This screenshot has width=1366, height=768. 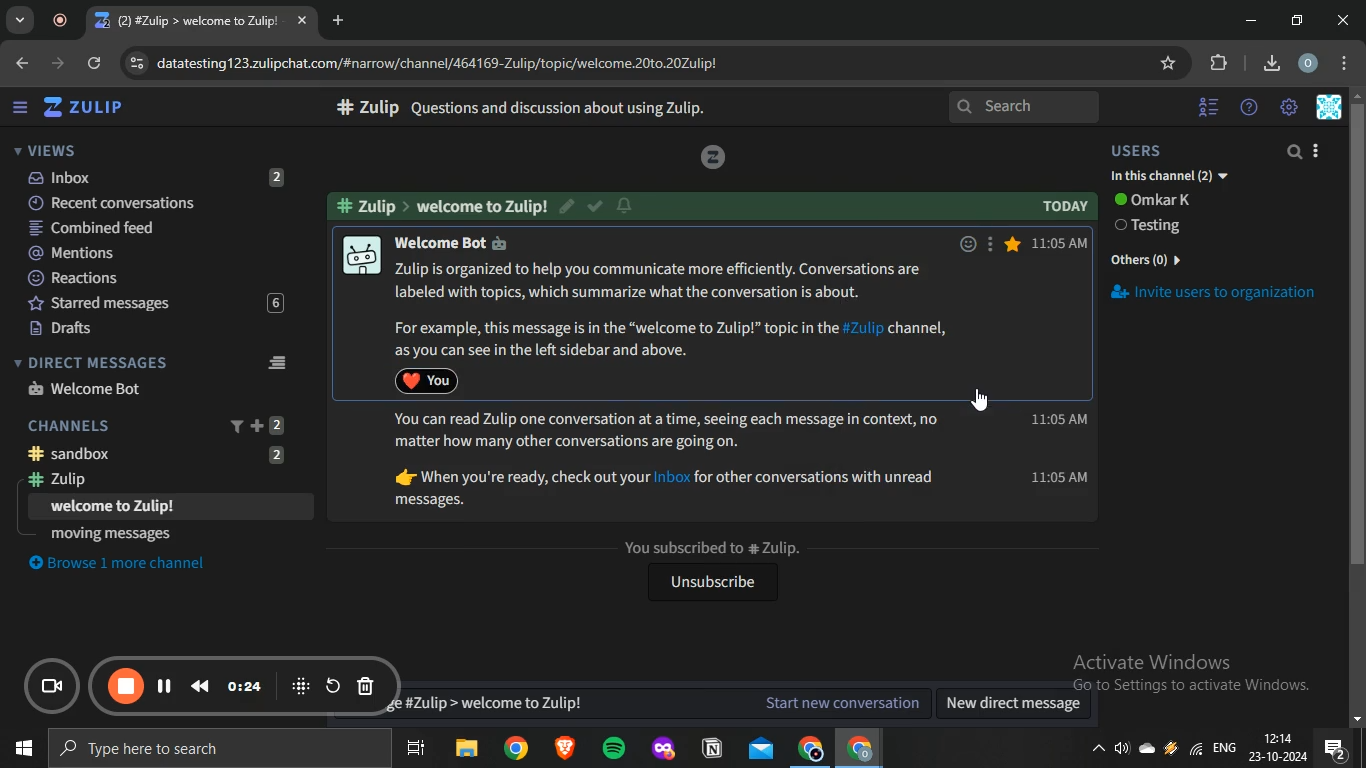 I want to click on go back to  previous page, so click(x=20, y=61).